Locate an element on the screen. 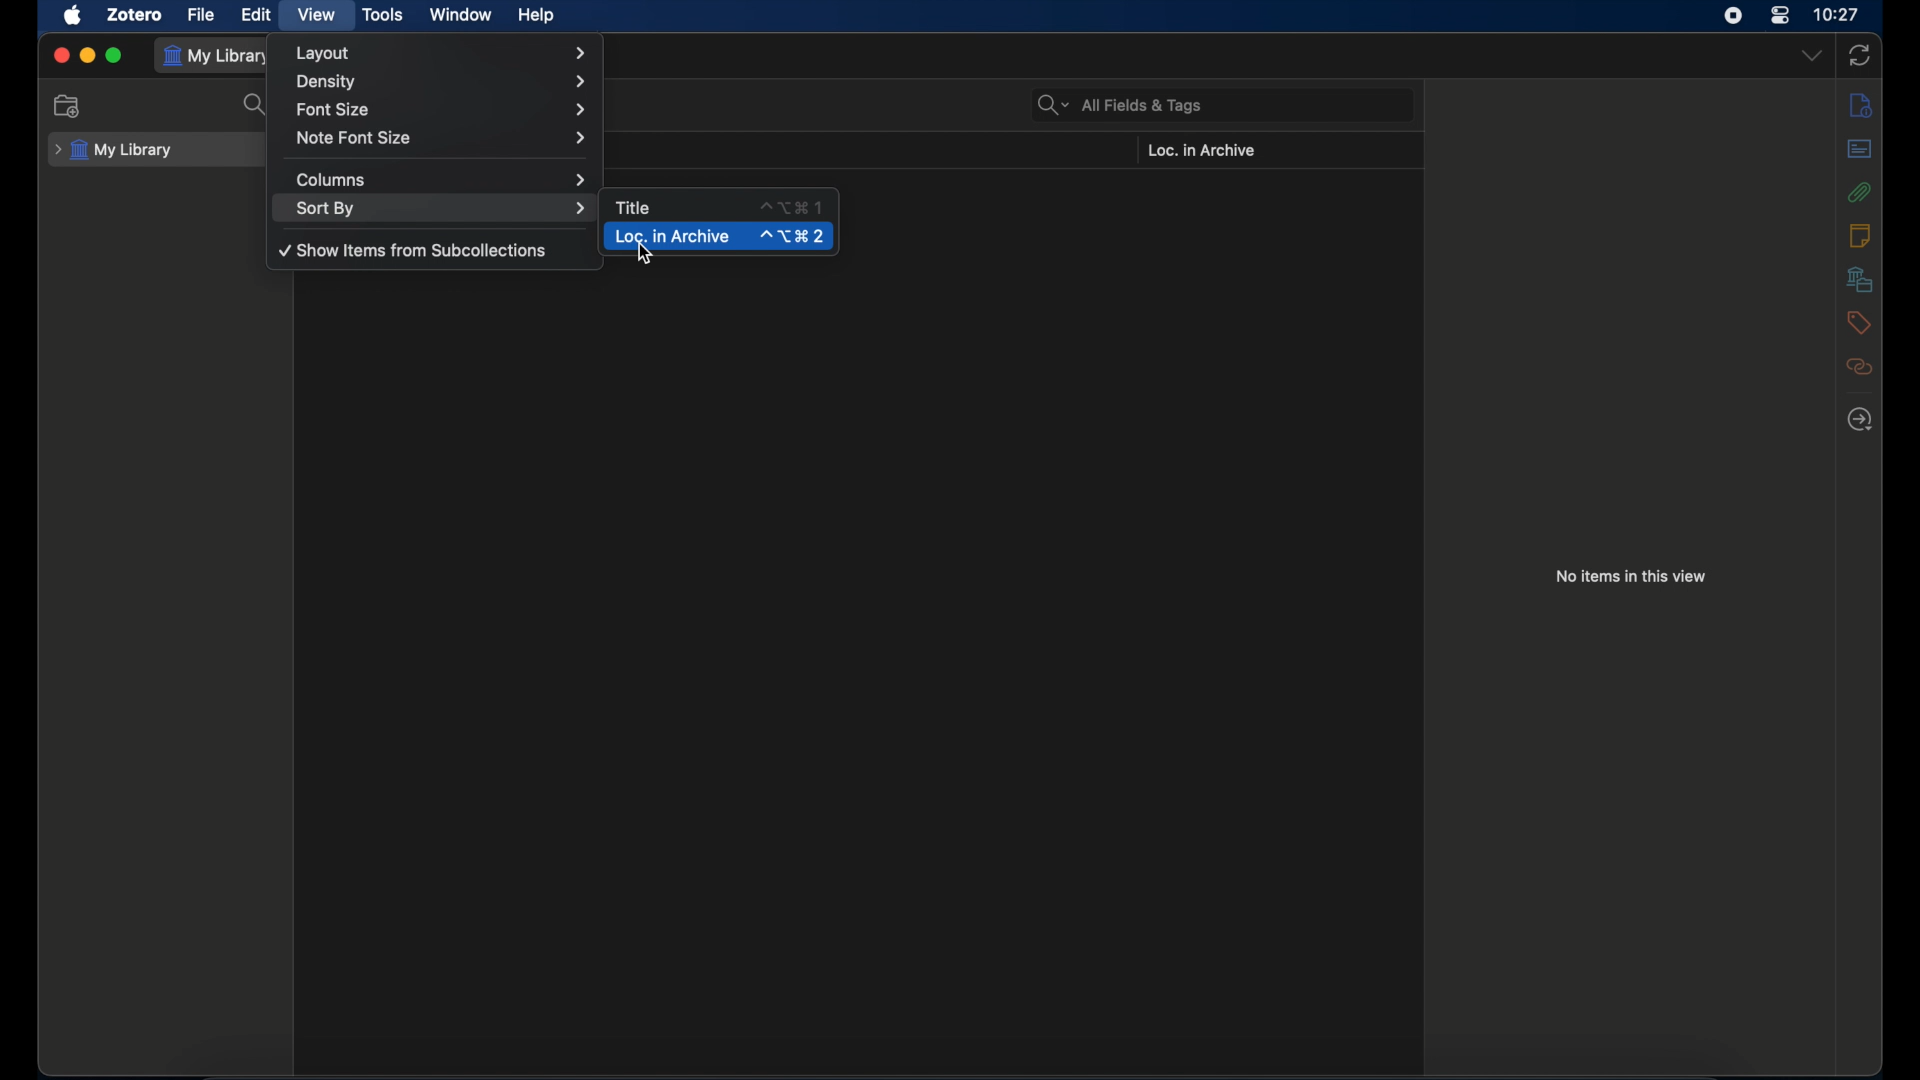  abstract is located at coordinates (1858, 148).